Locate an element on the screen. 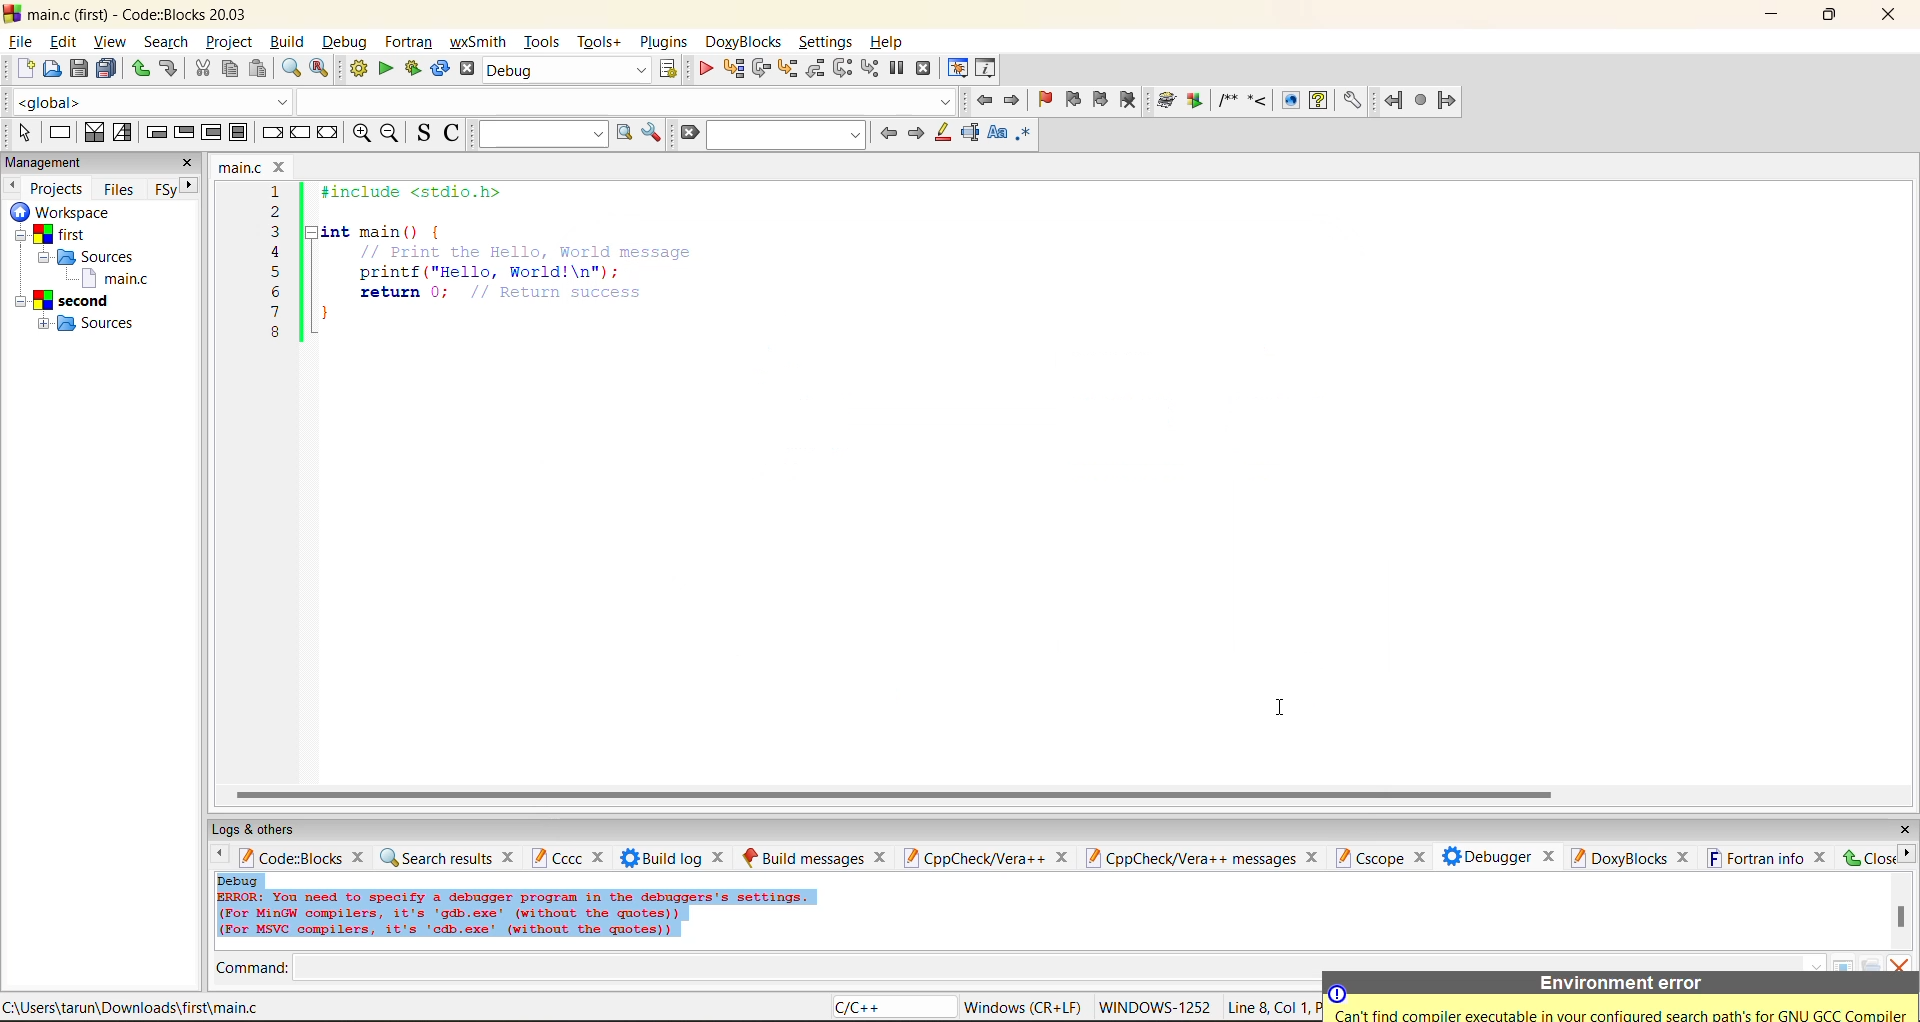  clear is located at coordinates (688, 133).